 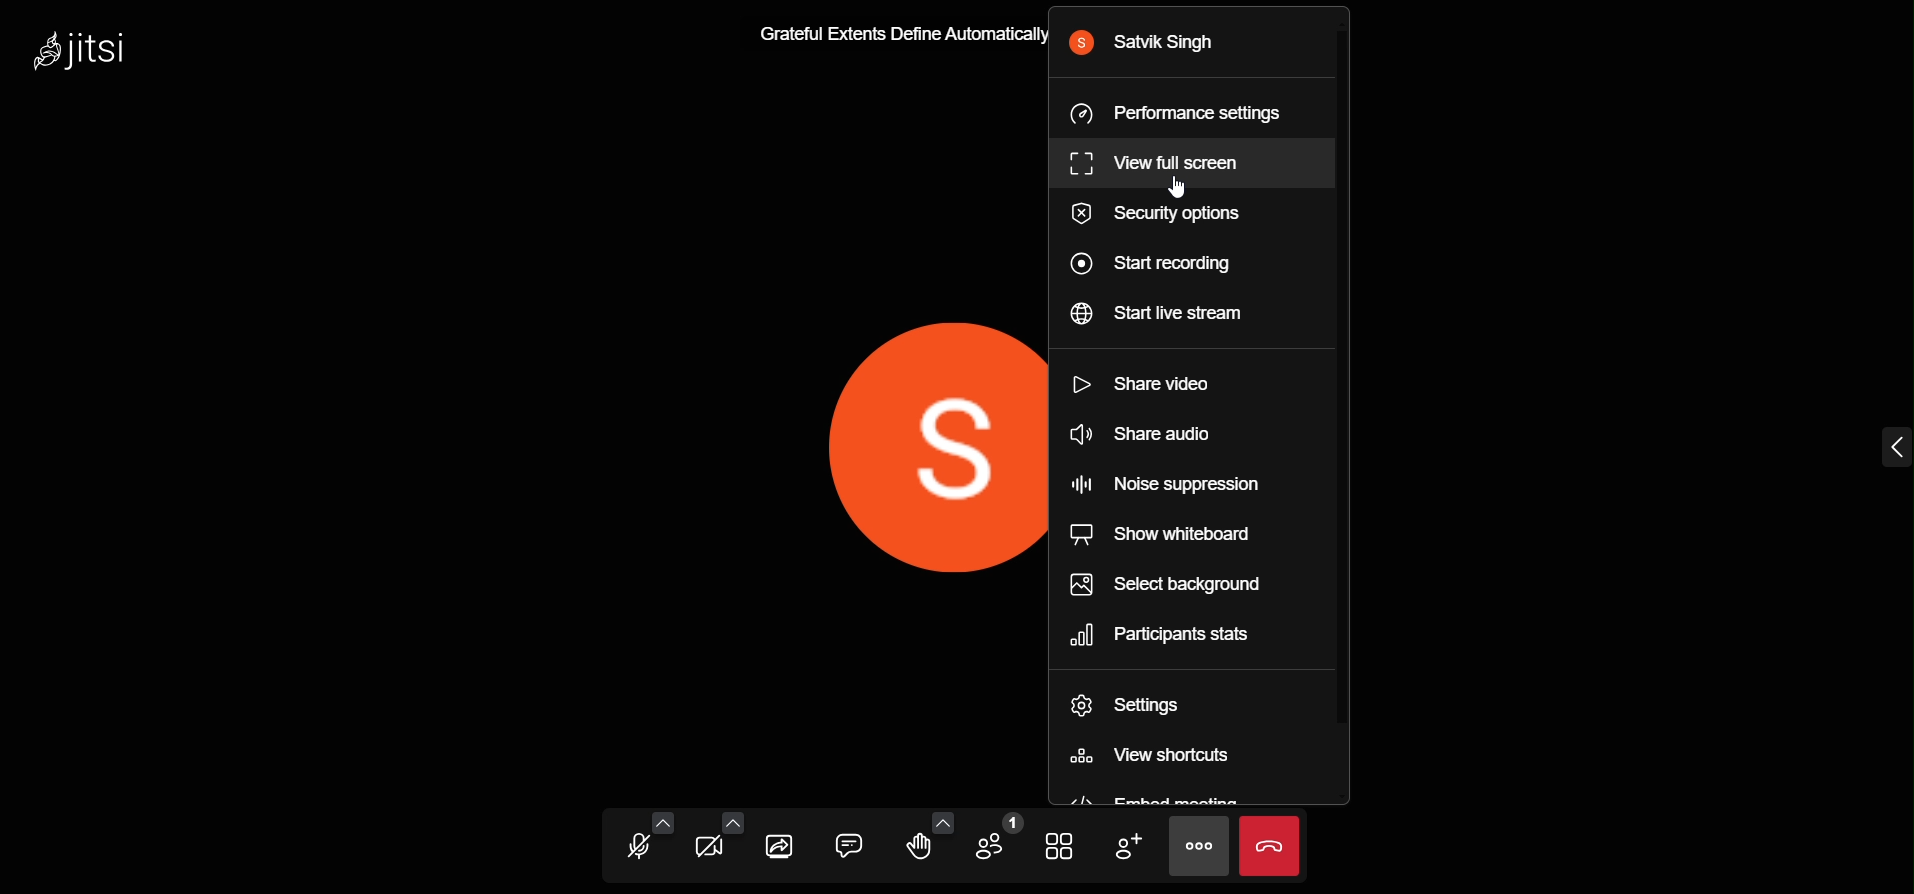 What do you see at coordinates (1886, 446) in the screenshot?
I see `expand` at bounding box center [1886, 446].